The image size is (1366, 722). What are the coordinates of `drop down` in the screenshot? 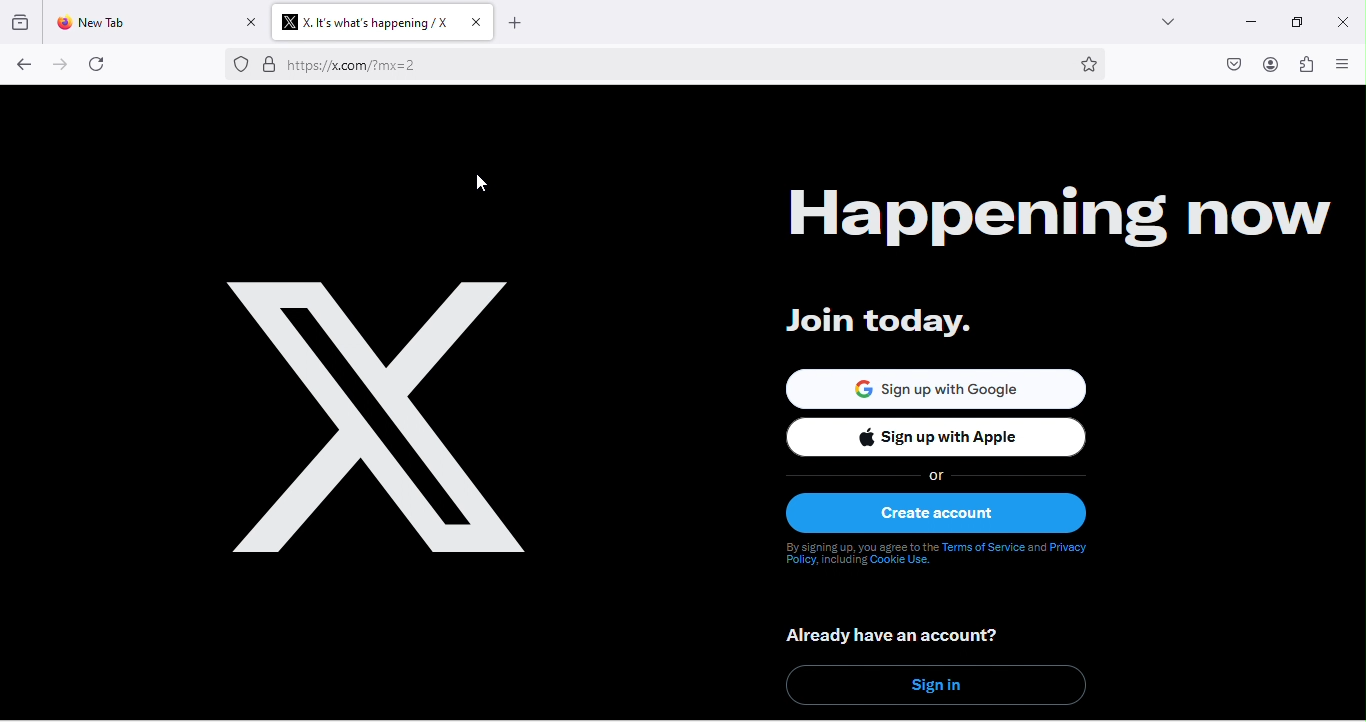 It's located at (1170, 21).